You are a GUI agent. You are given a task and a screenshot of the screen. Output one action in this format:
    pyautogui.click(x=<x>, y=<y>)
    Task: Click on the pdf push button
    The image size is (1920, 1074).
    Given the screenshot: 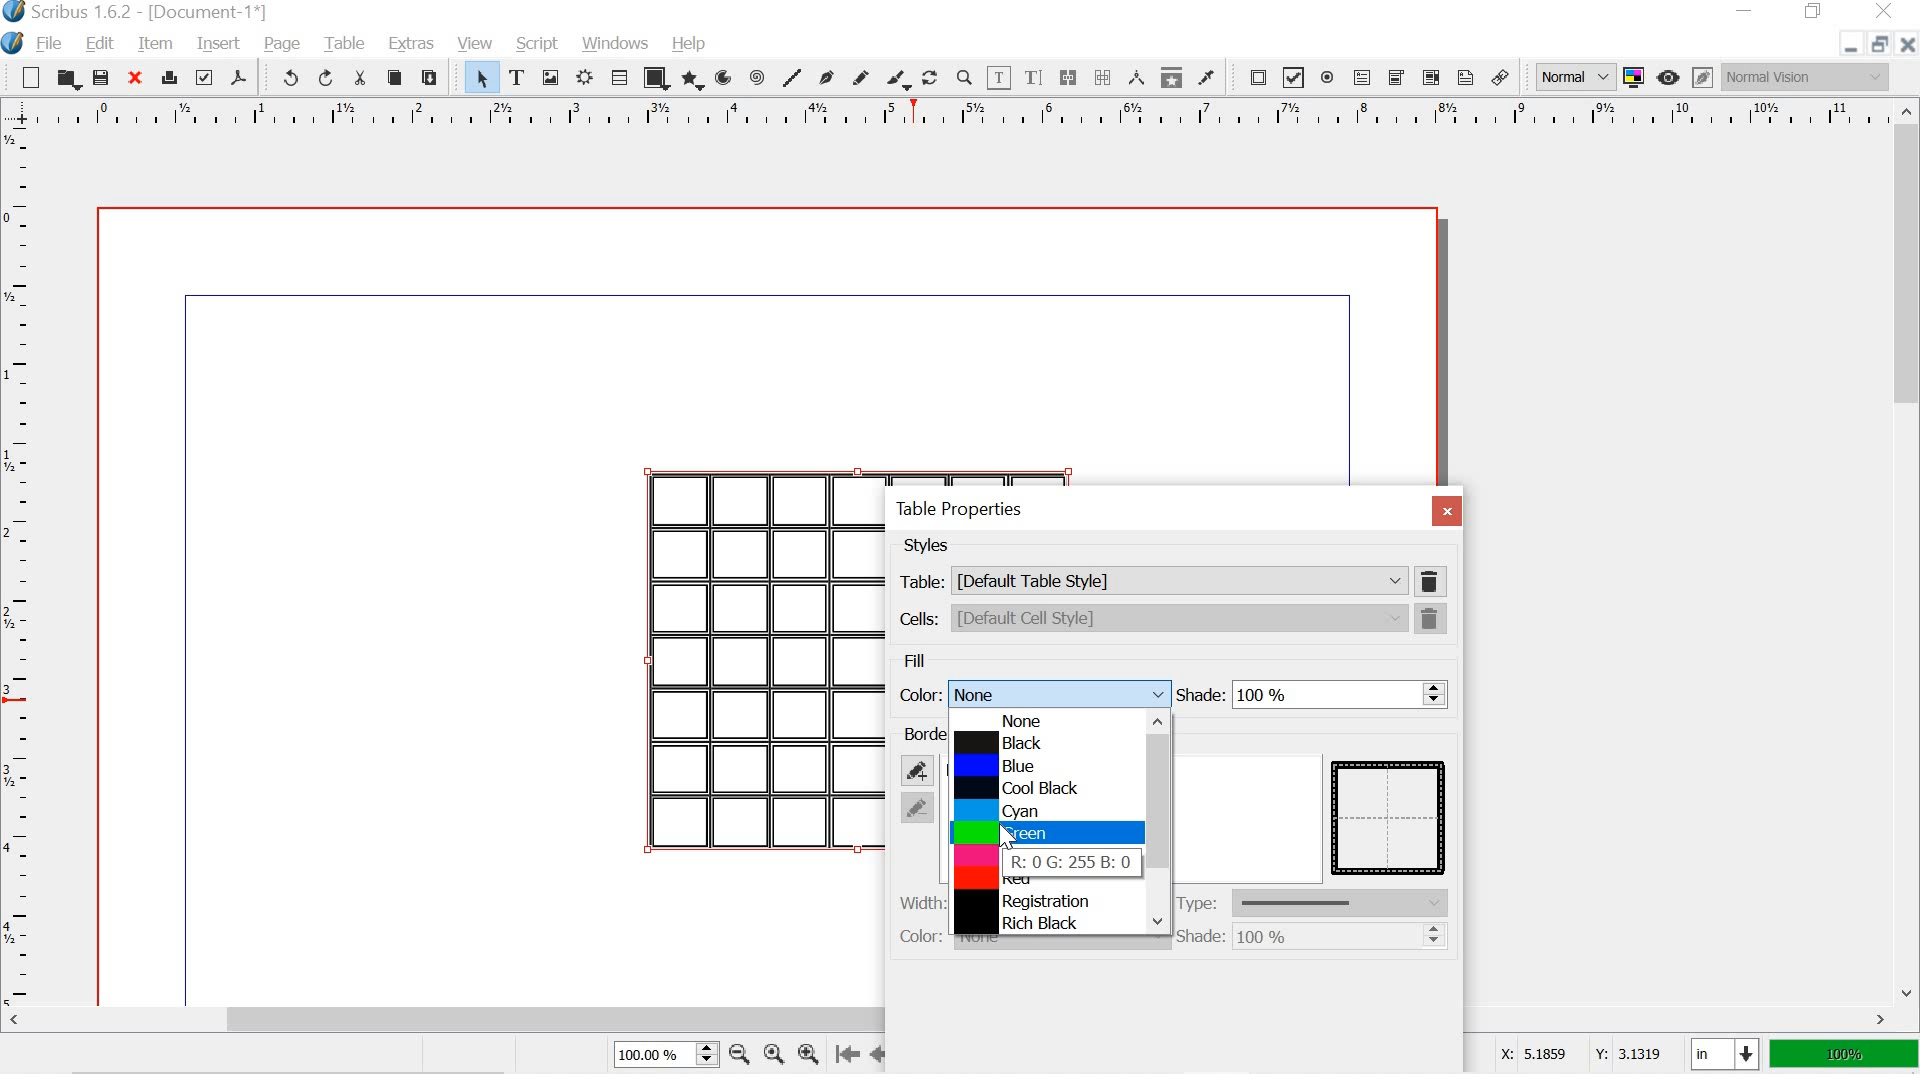 What is the action you would take?
    pyautogui.click(x=1253, y=76)
    